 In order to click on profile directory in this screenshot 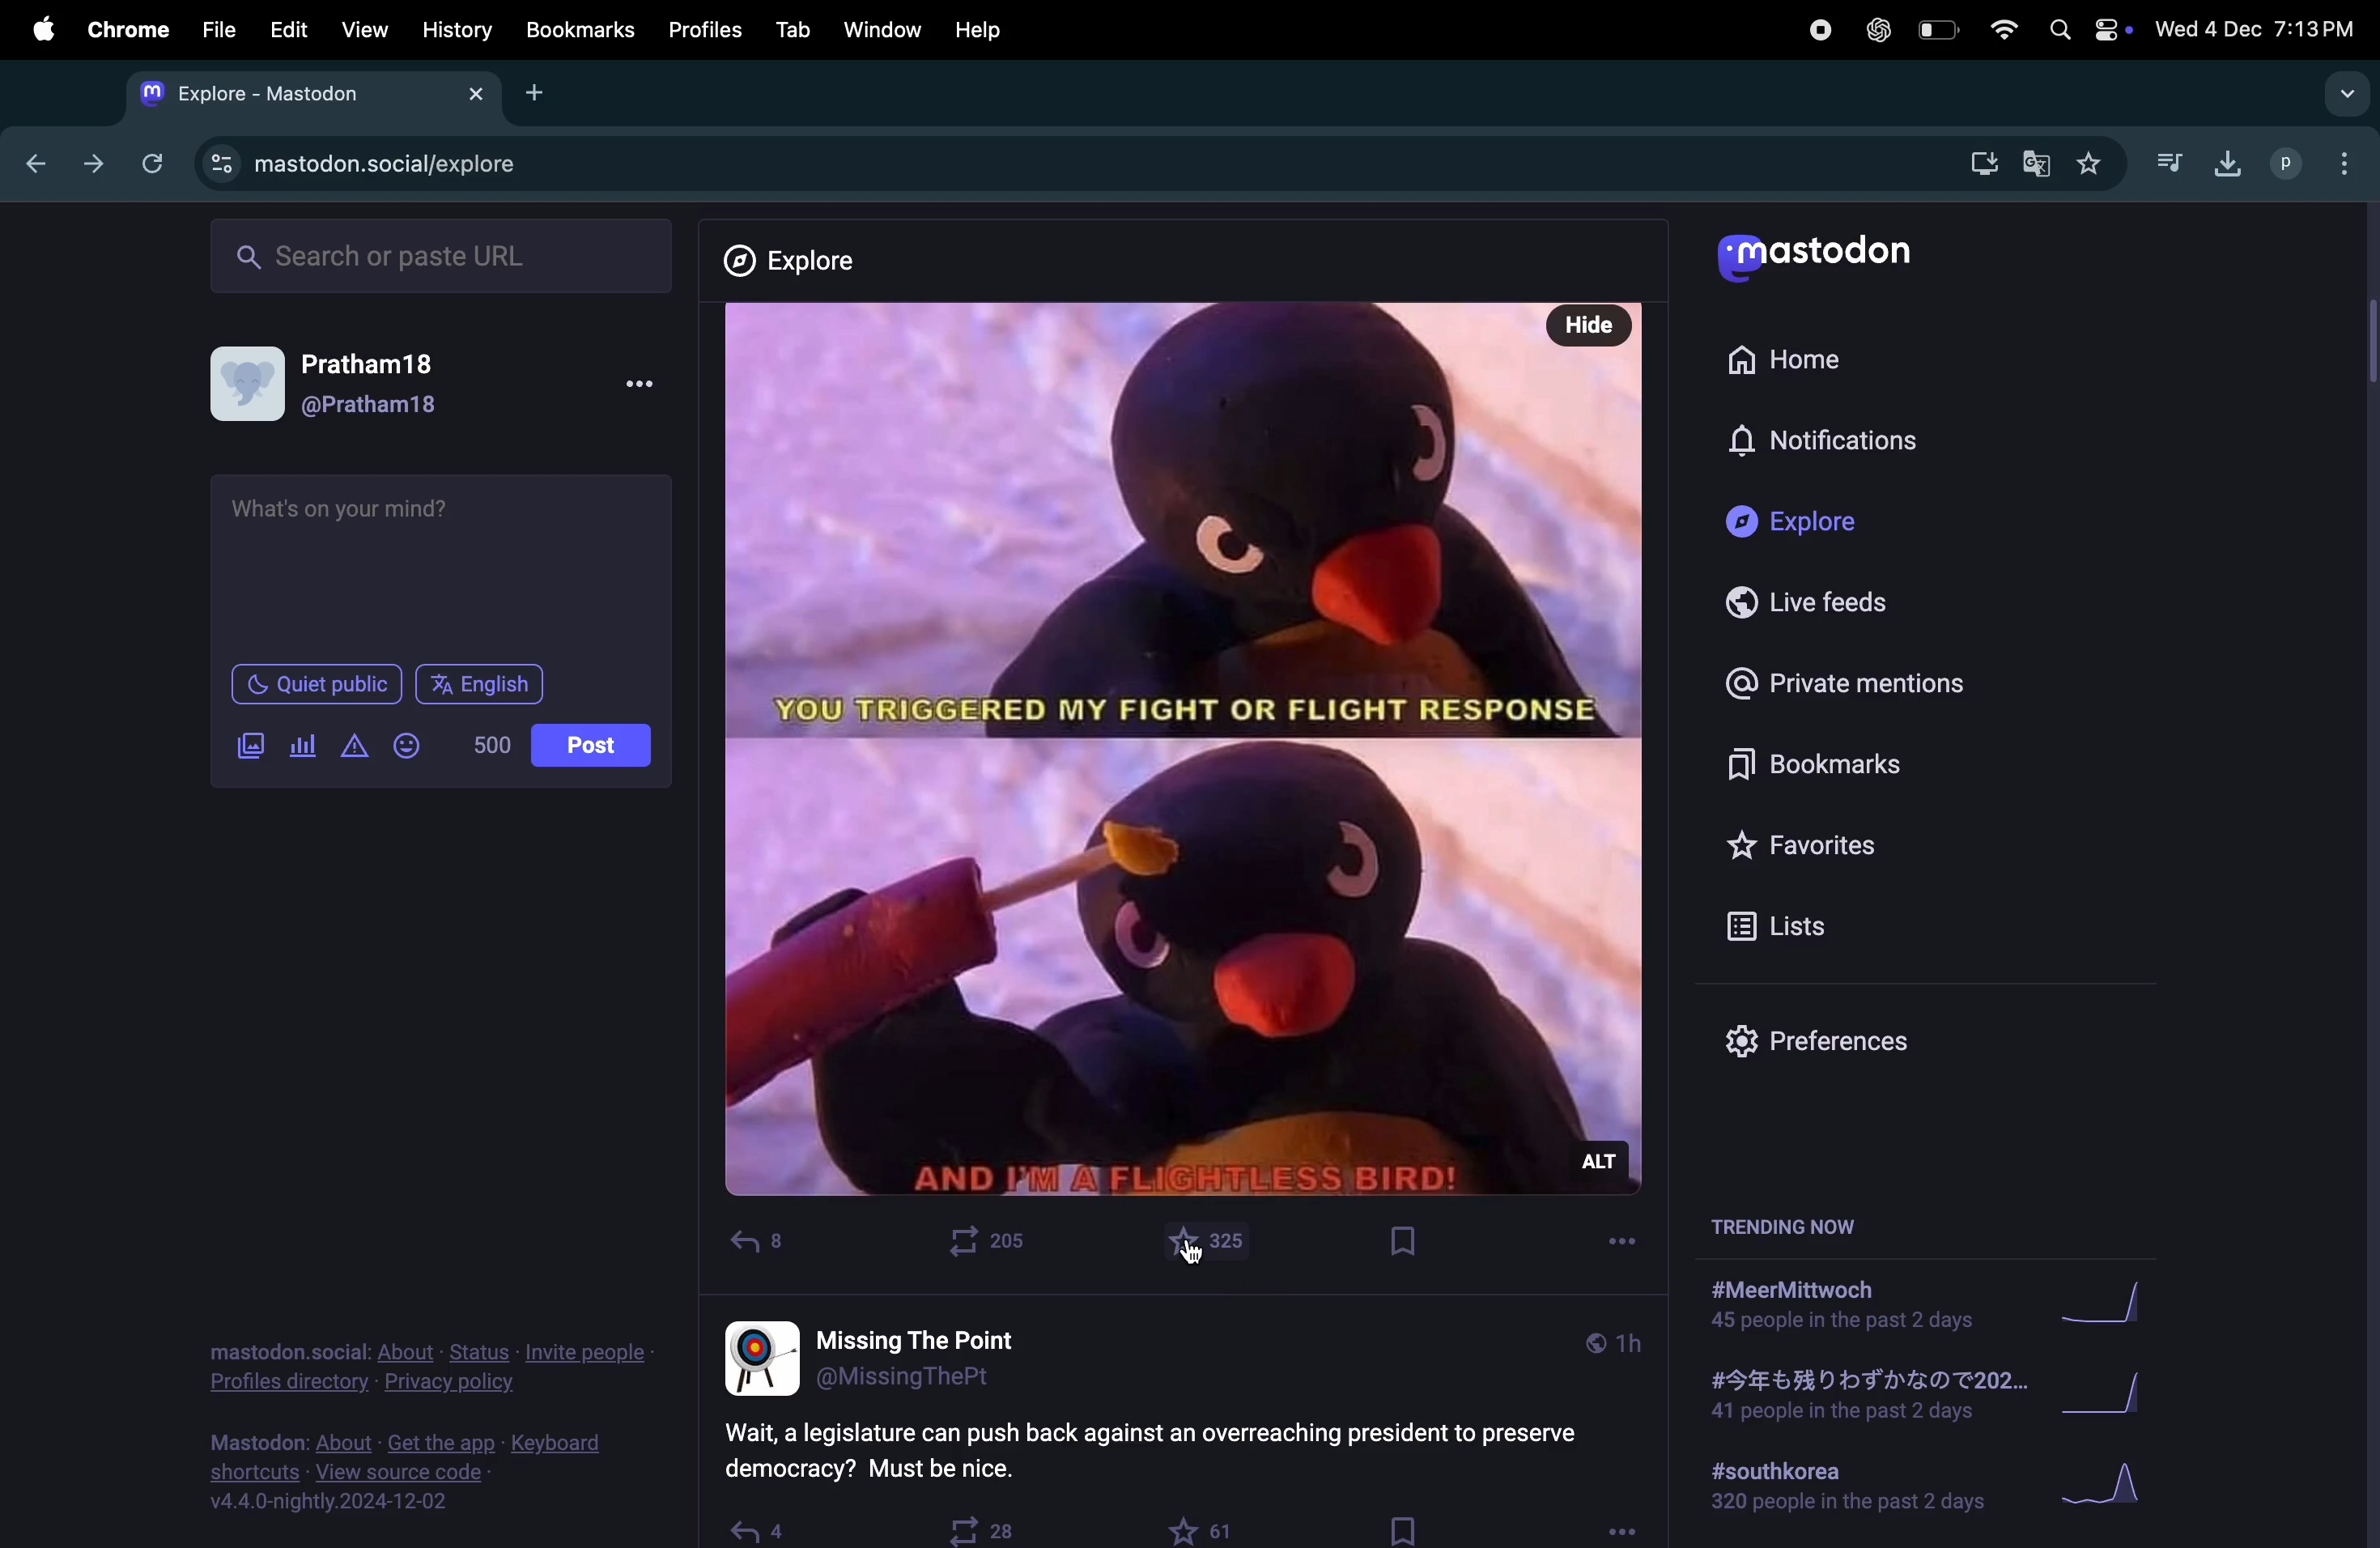, I will do `click(432, 1358)`.